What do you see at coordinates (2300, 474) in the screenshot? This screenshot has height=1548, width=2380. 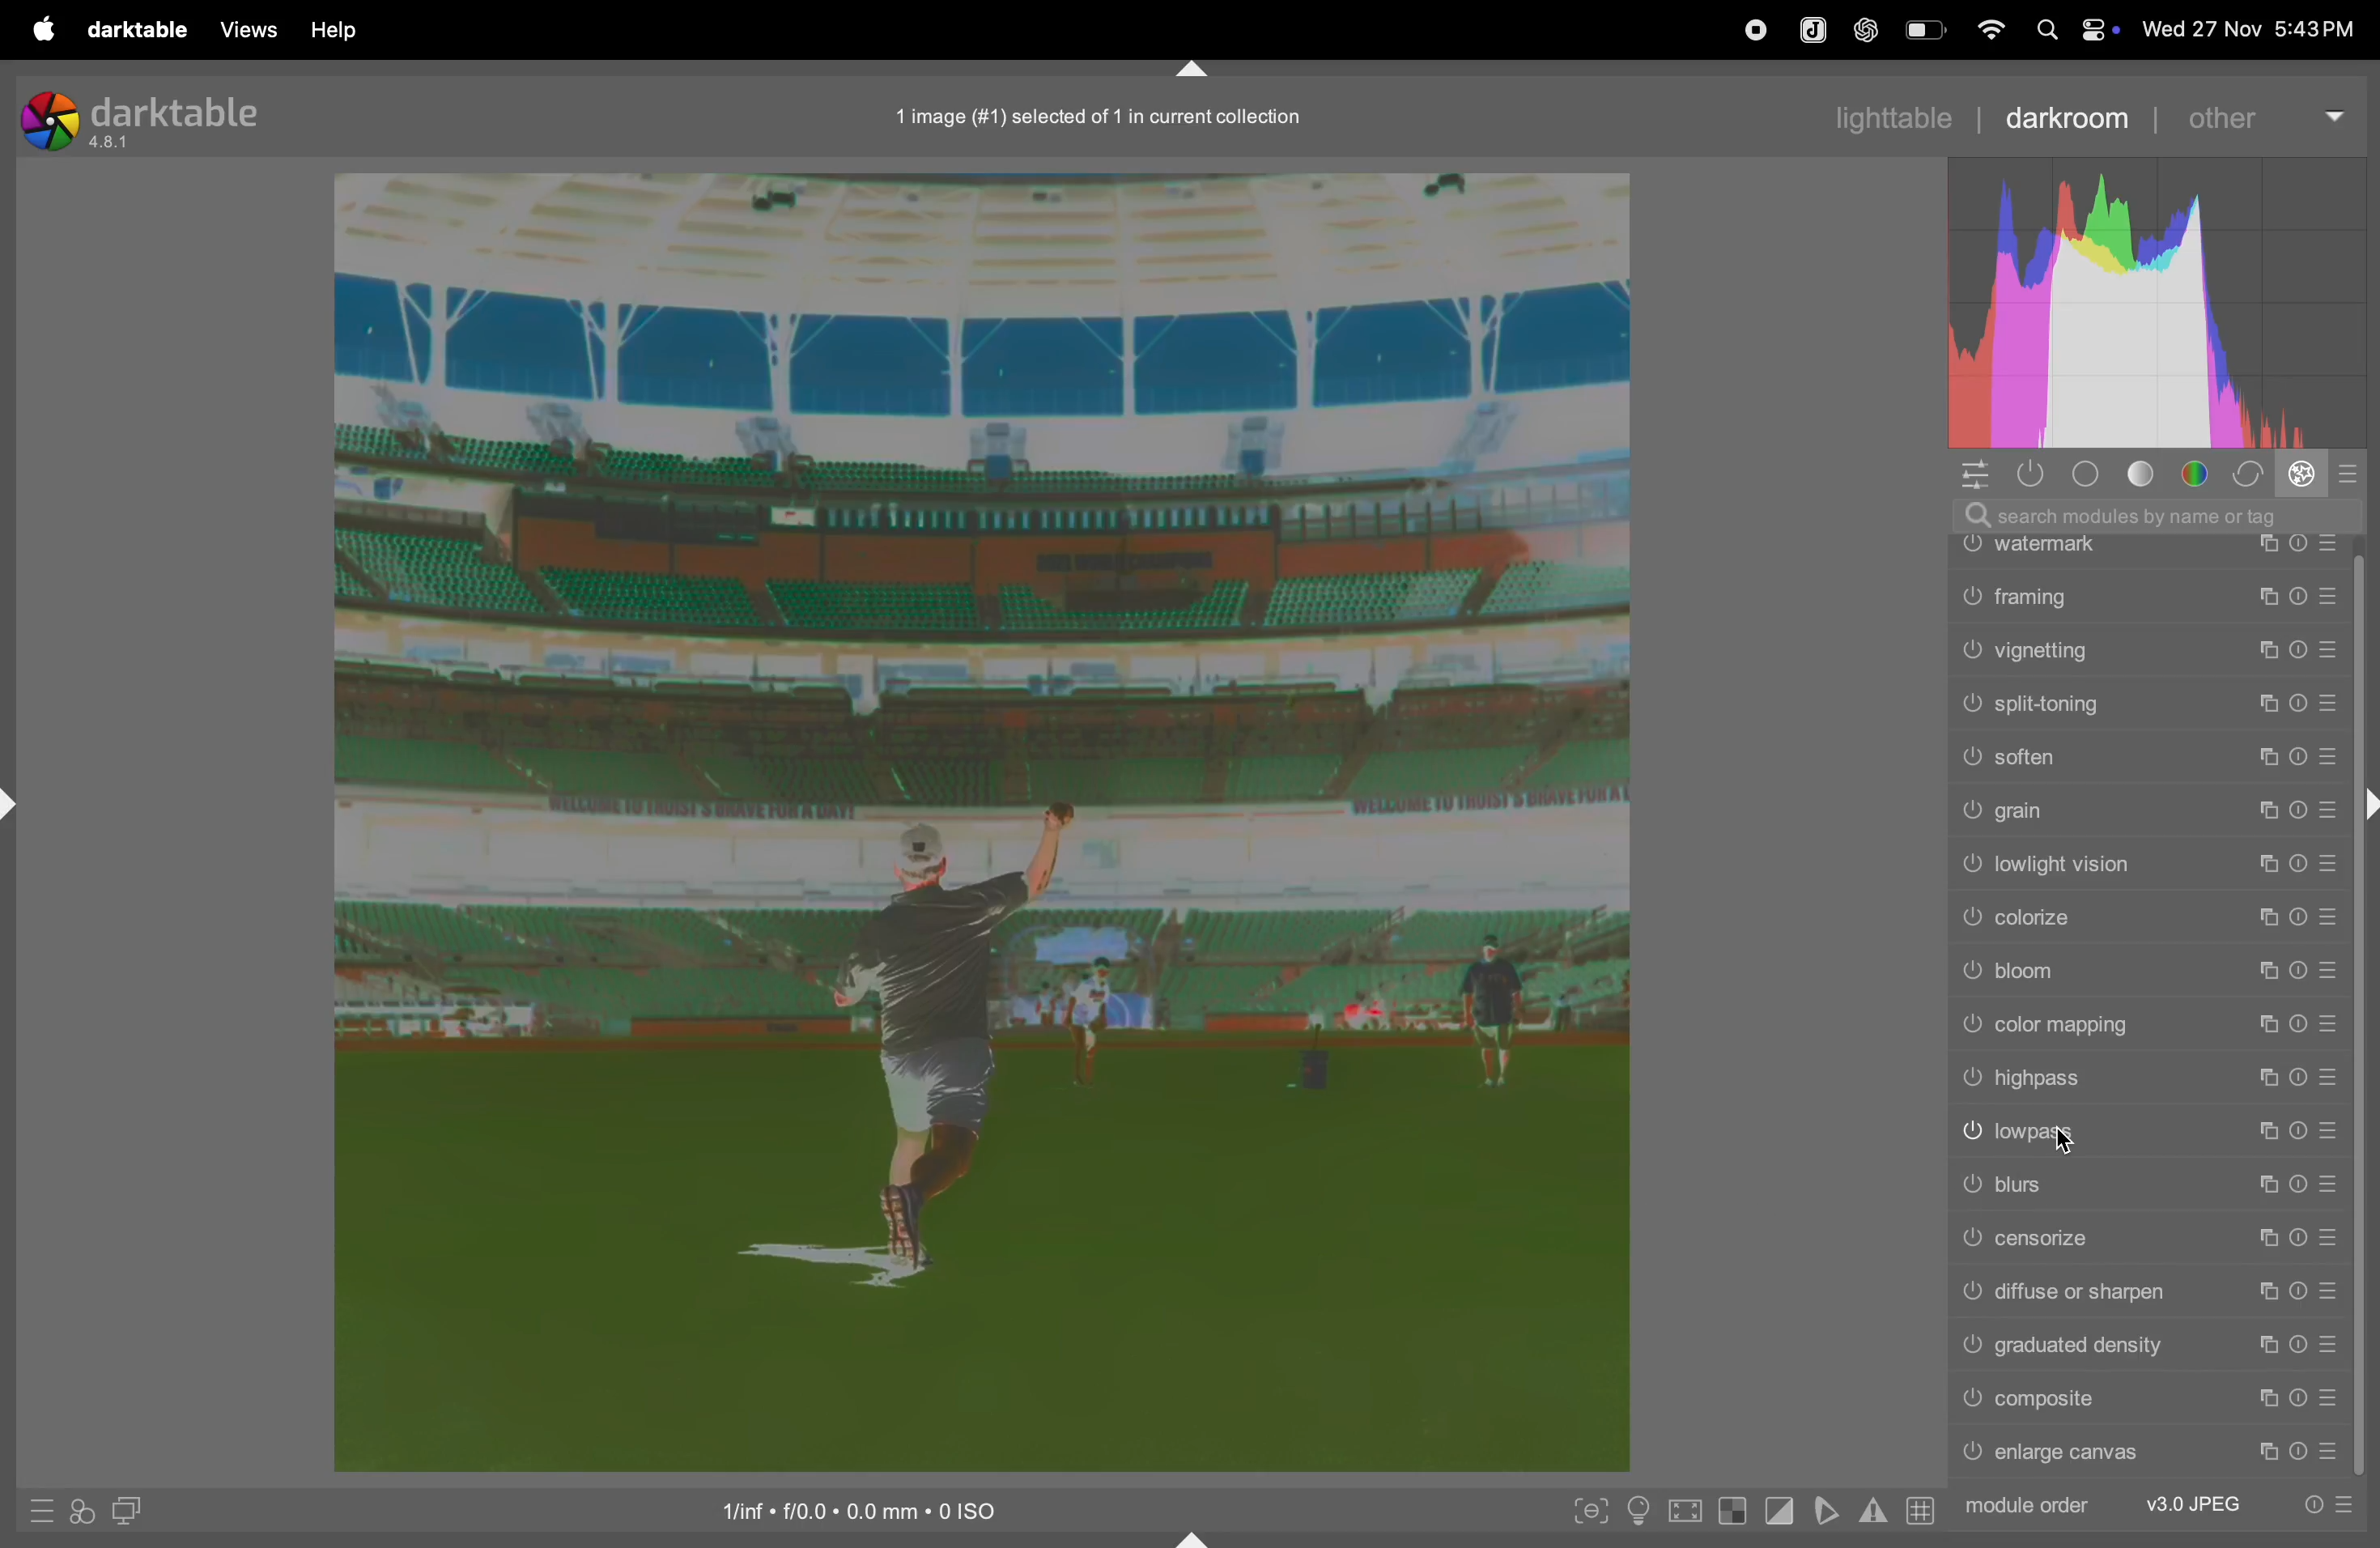 I see `effect` at bounding box center [2300, 474].